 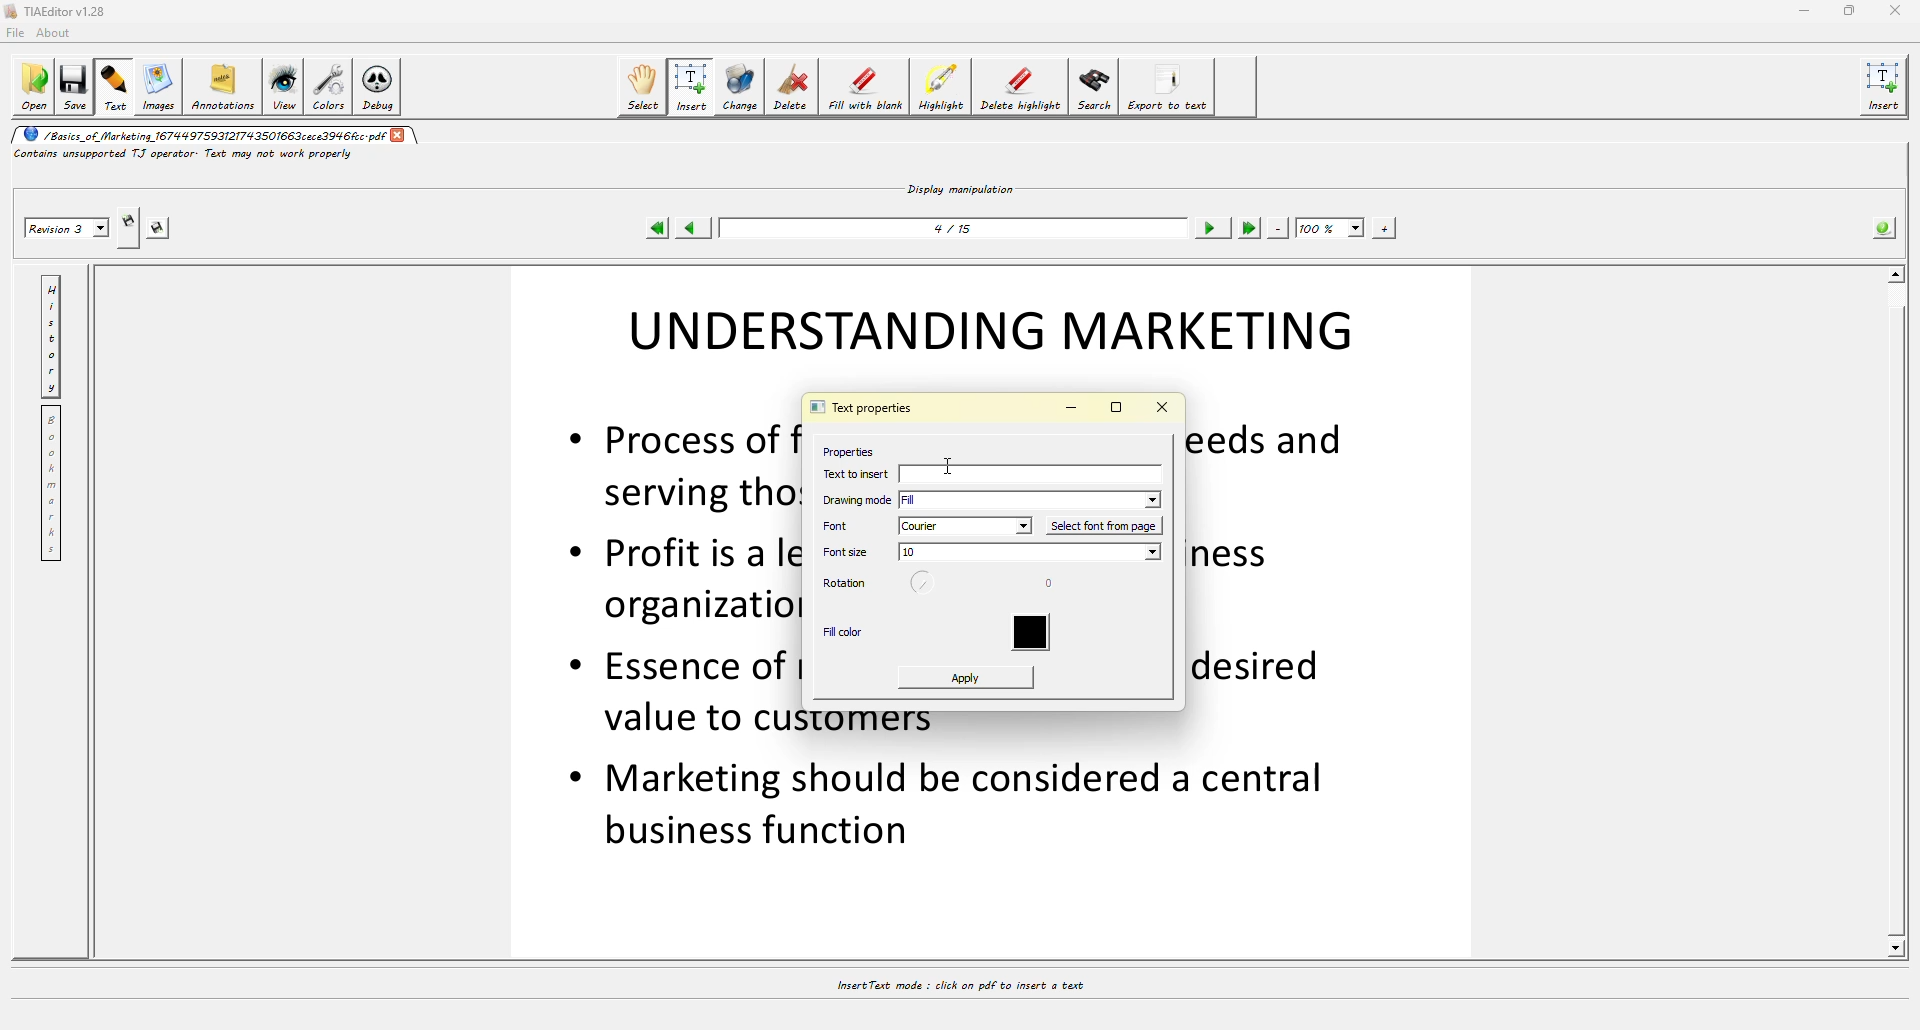 What do you see at coordinates (1884, 226) in the screenshot?
I see `info about pdf` at bounding box center [1884, 226].